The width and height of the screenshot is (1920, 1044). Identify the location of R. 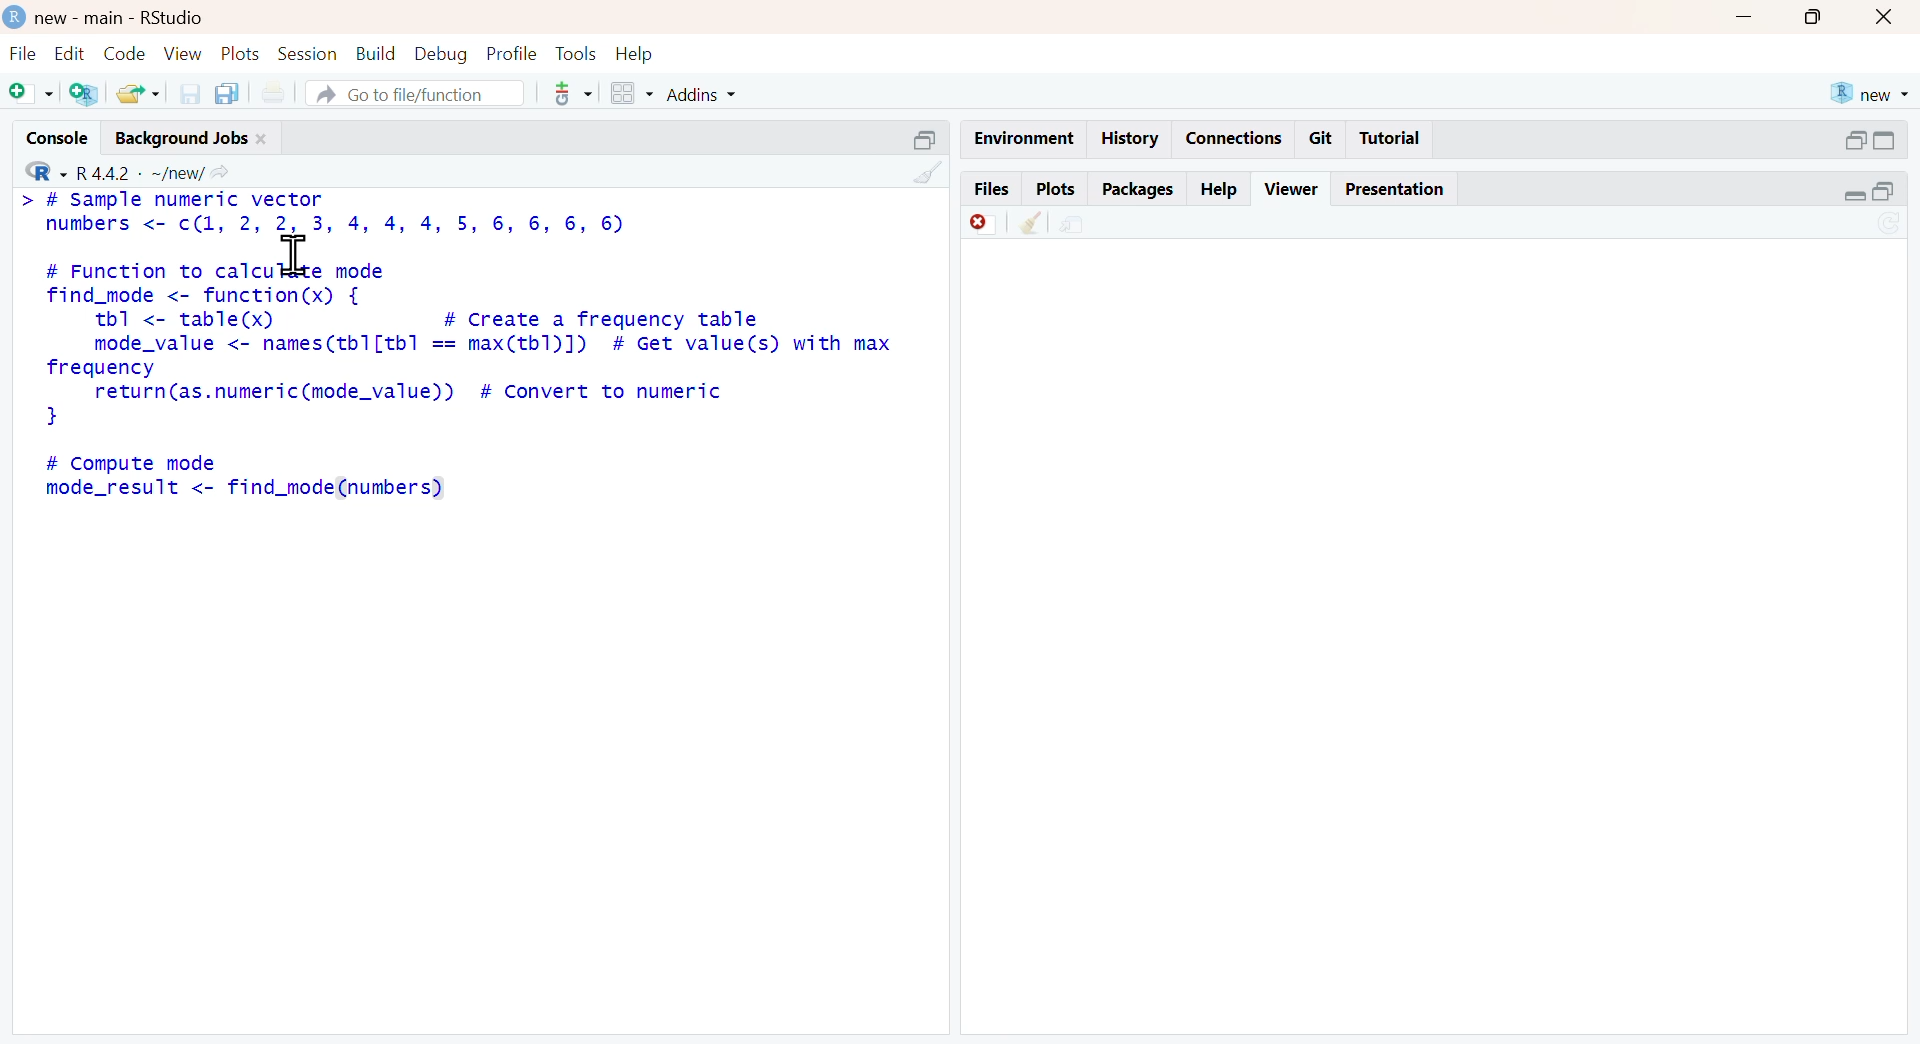
(46, 172).